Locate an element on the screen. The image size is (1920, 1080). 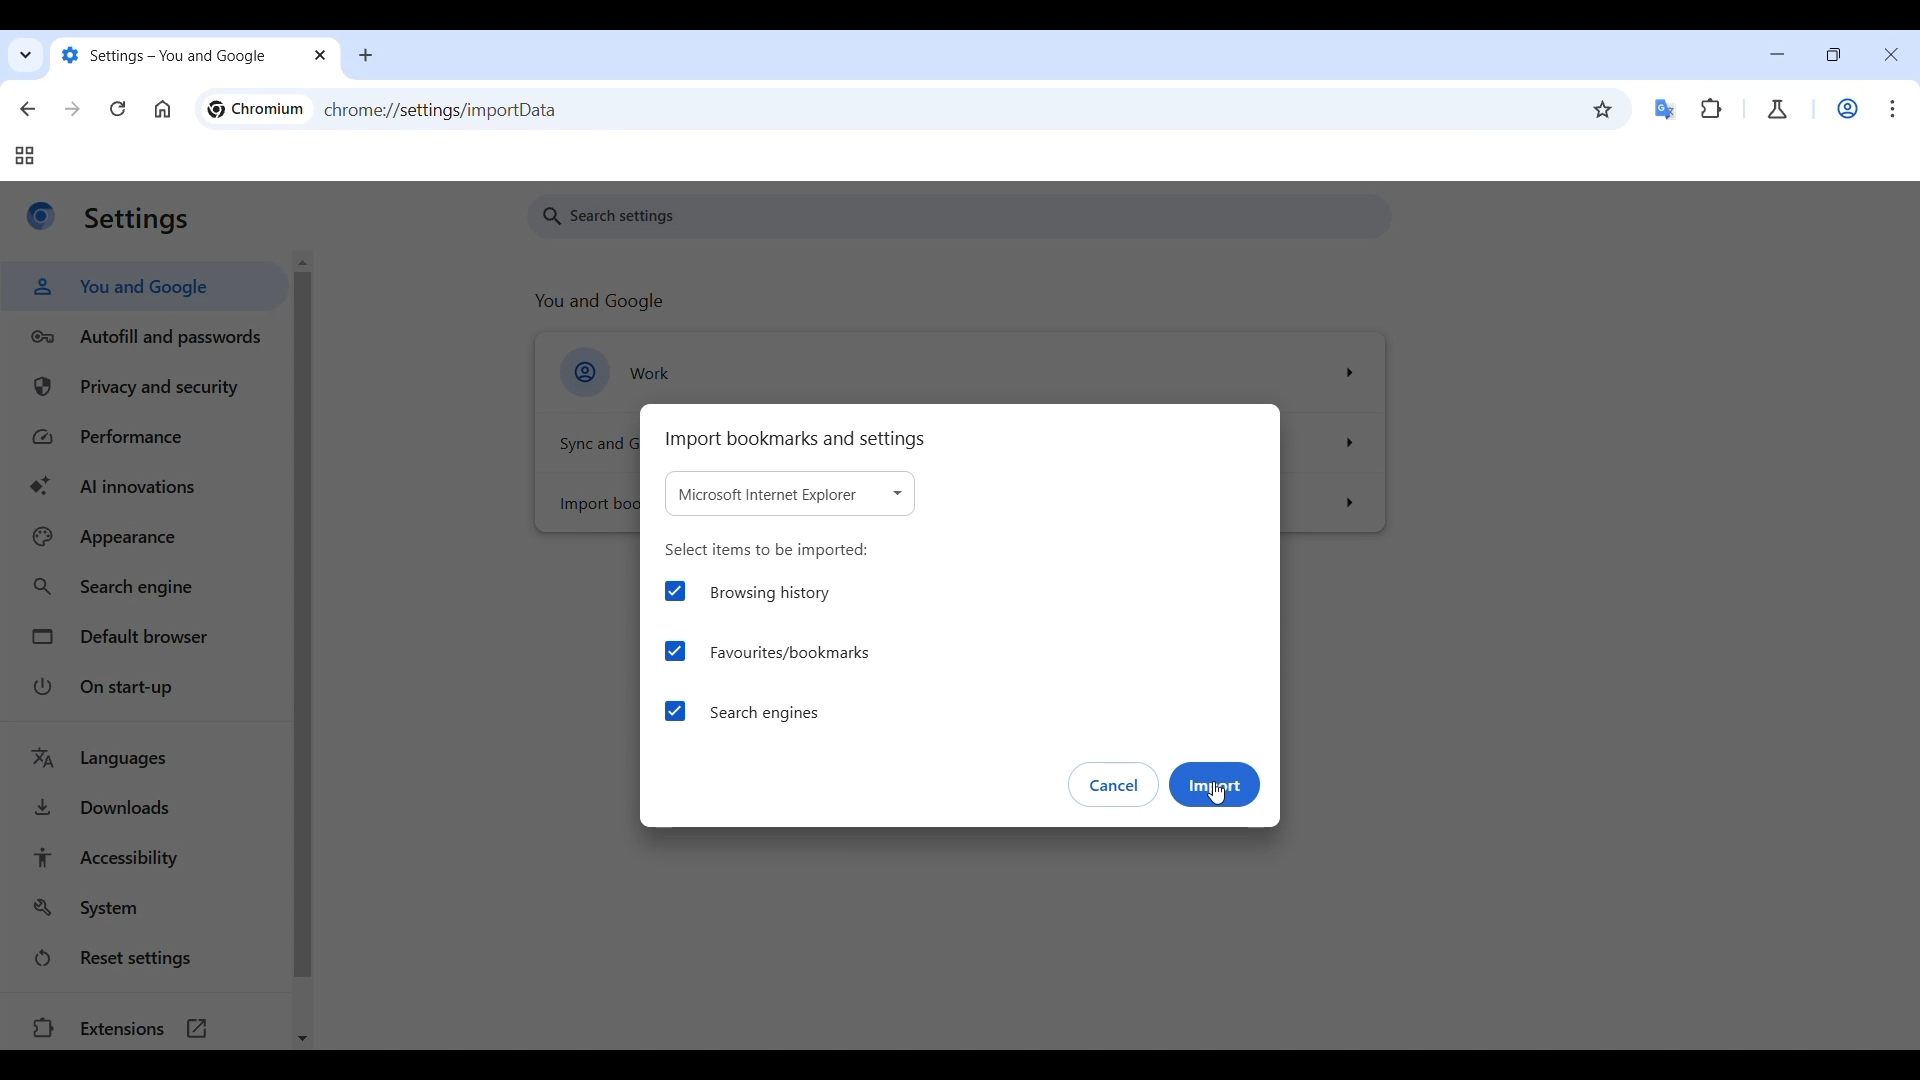
Quick slide to top is located at coordinates (302, 262).